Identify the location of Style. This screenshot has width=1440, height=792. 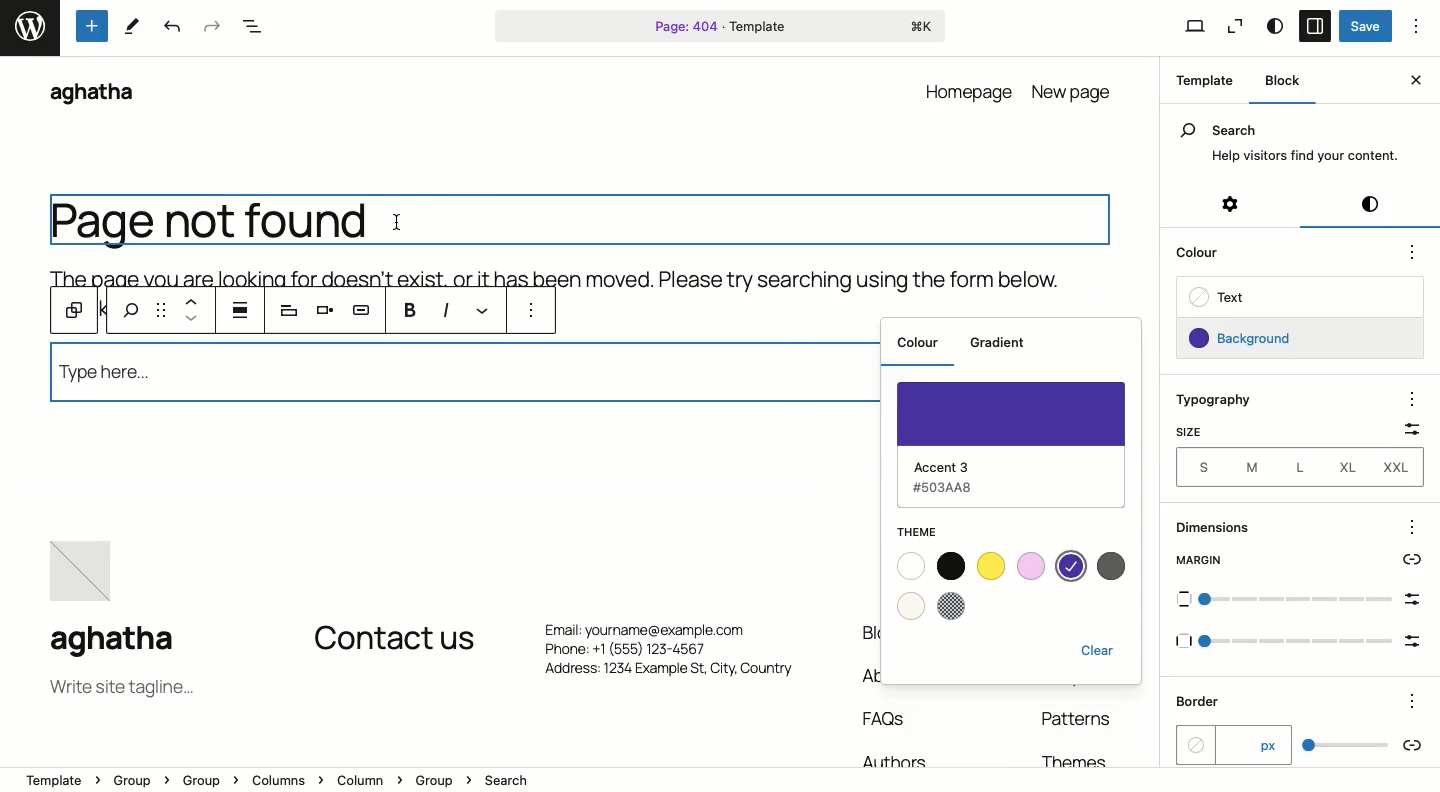
(1276, 27).